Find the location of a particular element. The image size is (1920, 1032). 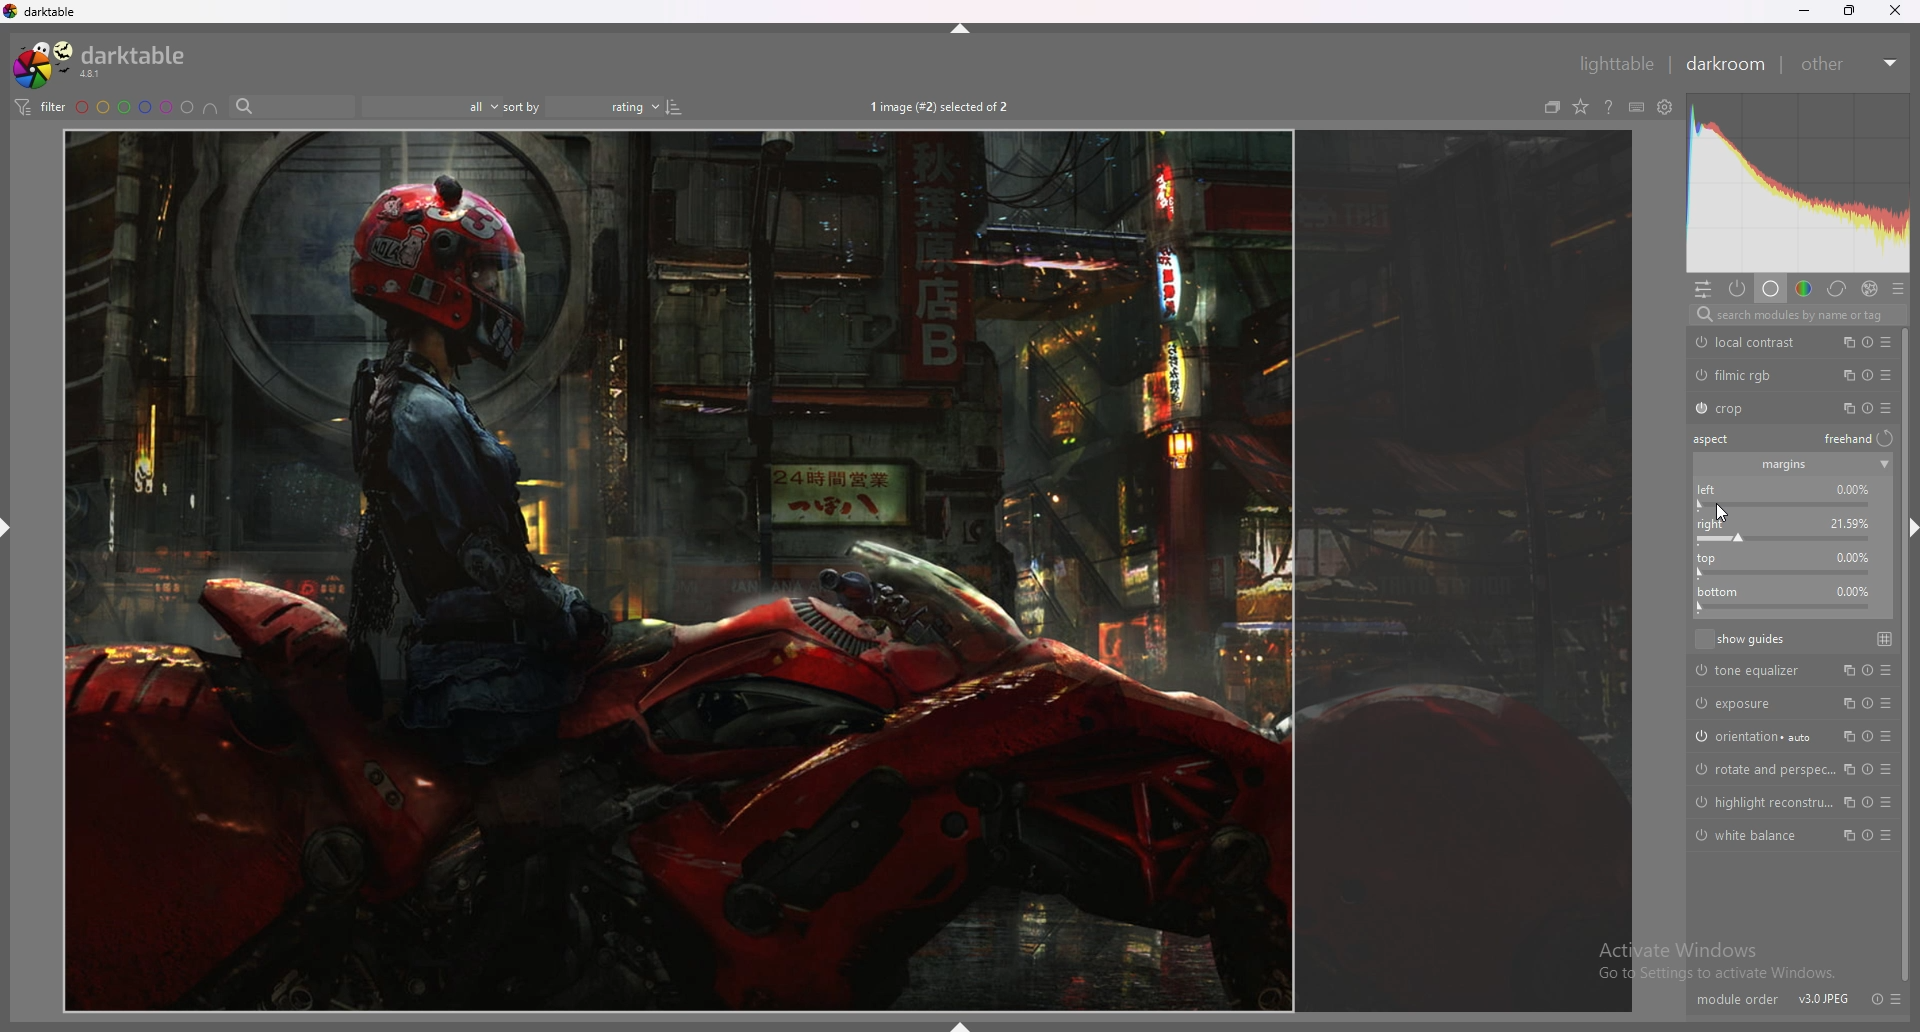

filmic rgb is located at coordinates (1752, 375).